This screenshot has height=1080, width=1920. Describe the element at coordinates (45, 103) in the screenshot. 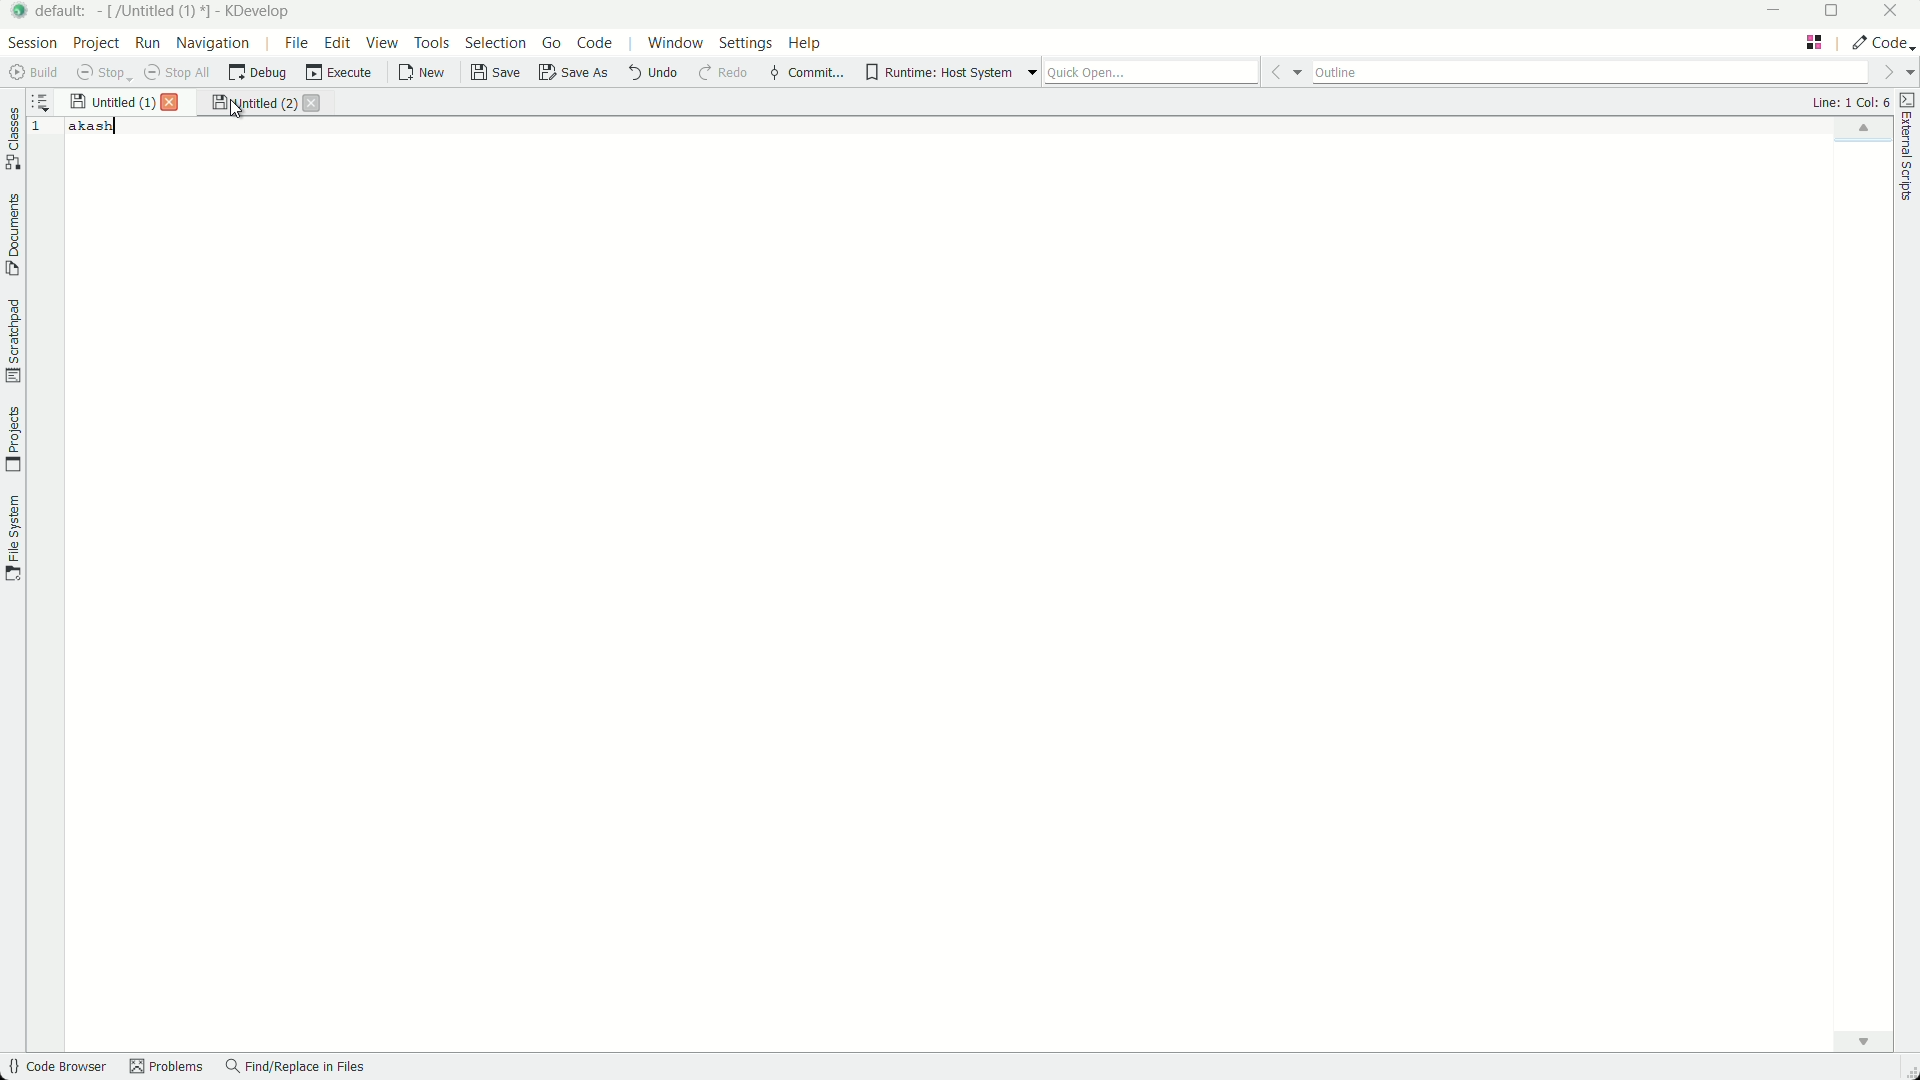

I see `sort the opened documents` at that location.